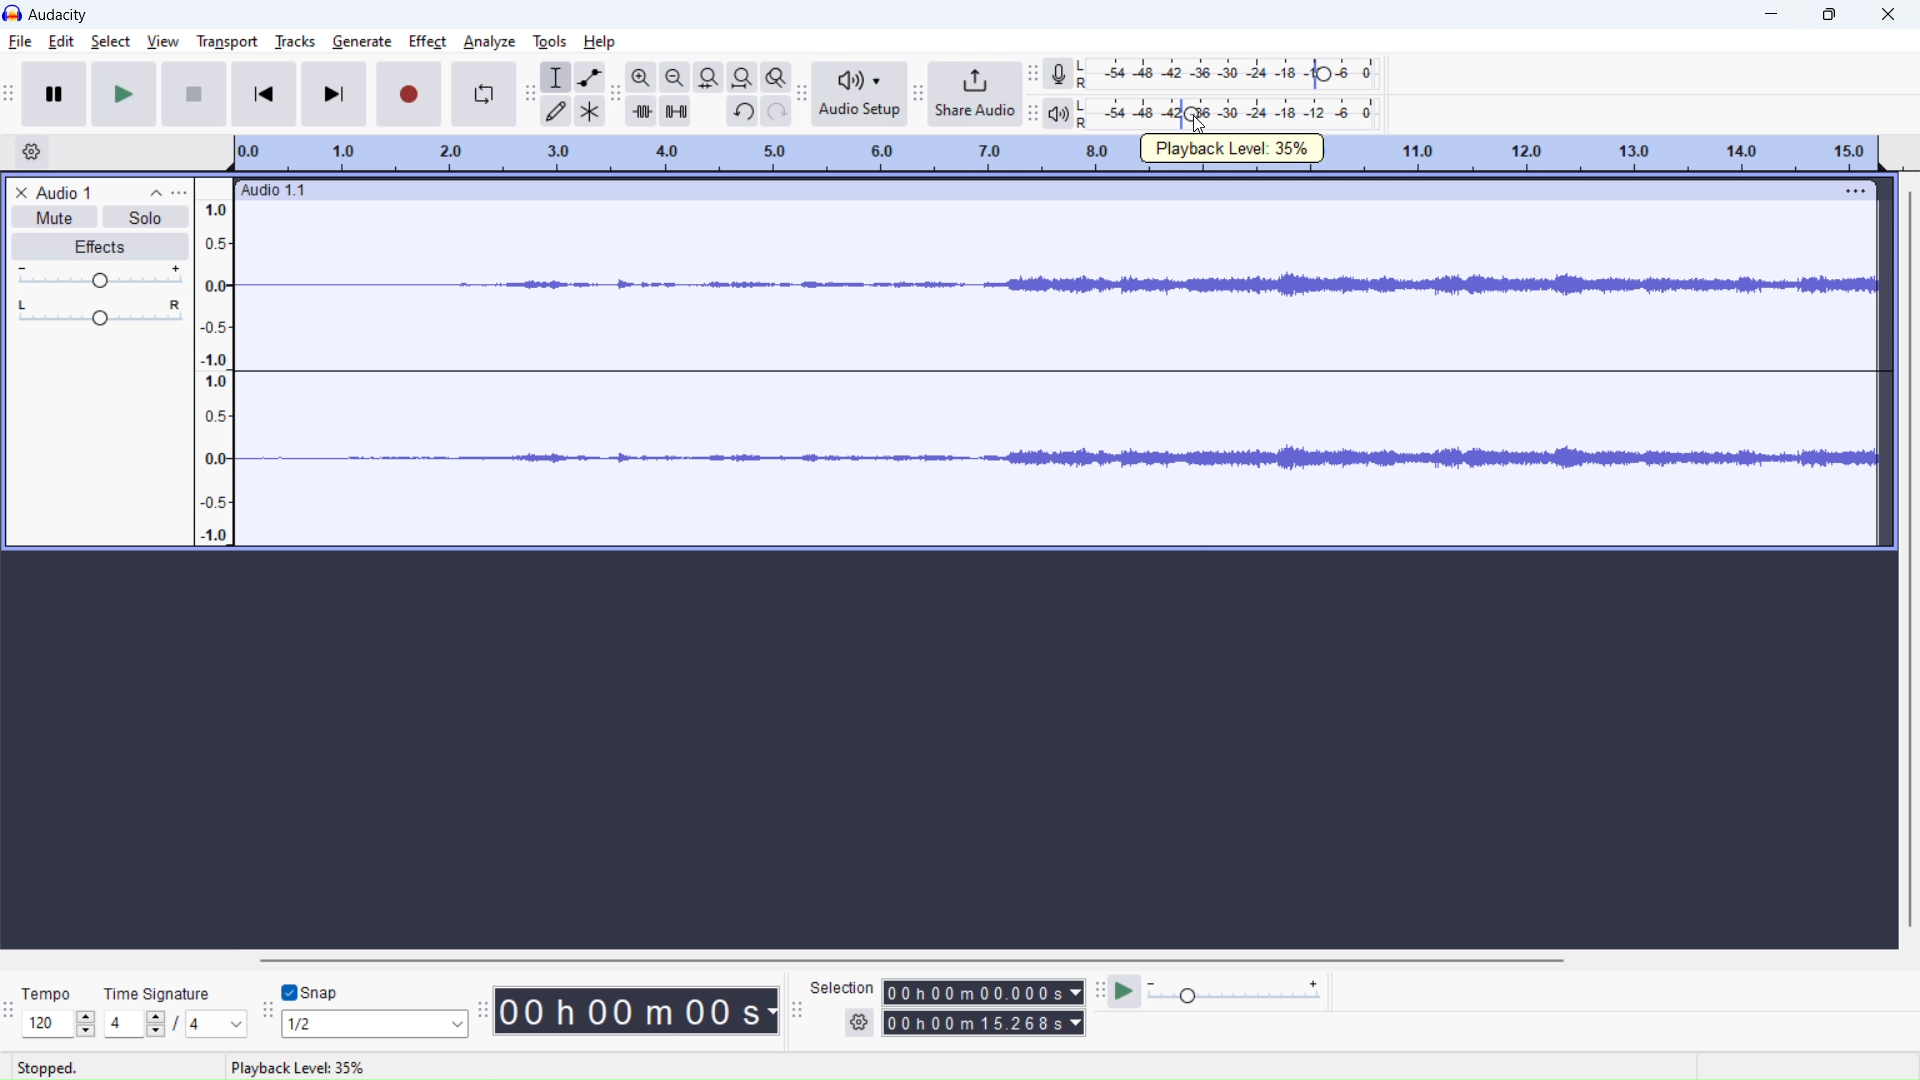  Describe the element at coordinates (8, 92) in the screenshot. I see `transport toolbar` at that location.